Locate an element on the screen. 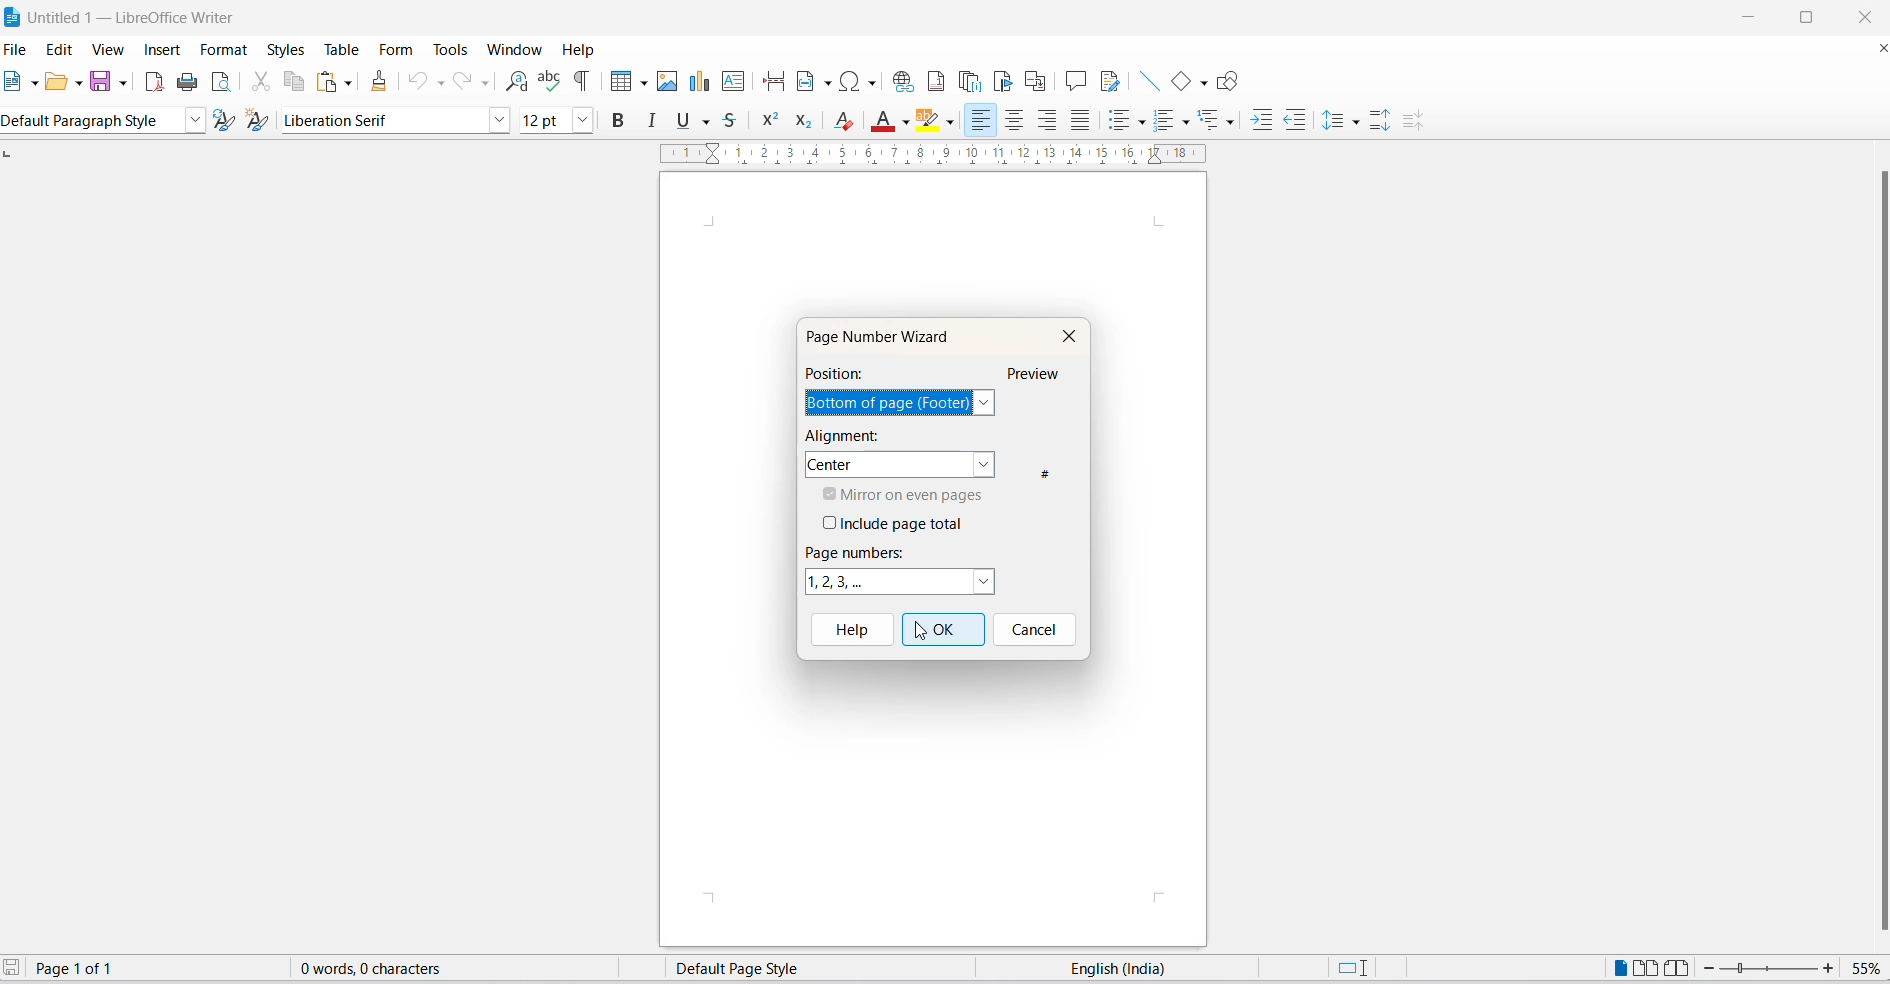 Image resolution: width=1890 pixels, height=984 pixels. text align right is located at coordinates (1047, 122).